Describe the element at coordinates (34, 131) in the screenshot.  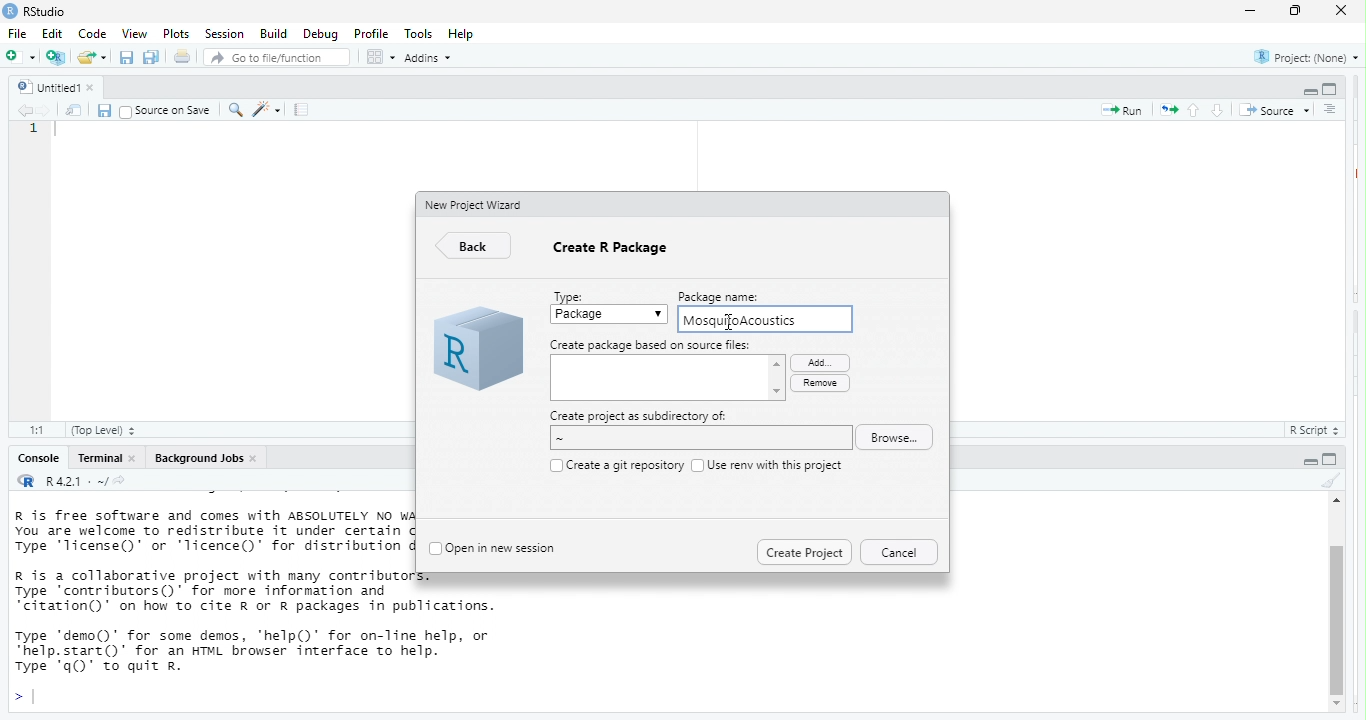
I see `1` at that location.